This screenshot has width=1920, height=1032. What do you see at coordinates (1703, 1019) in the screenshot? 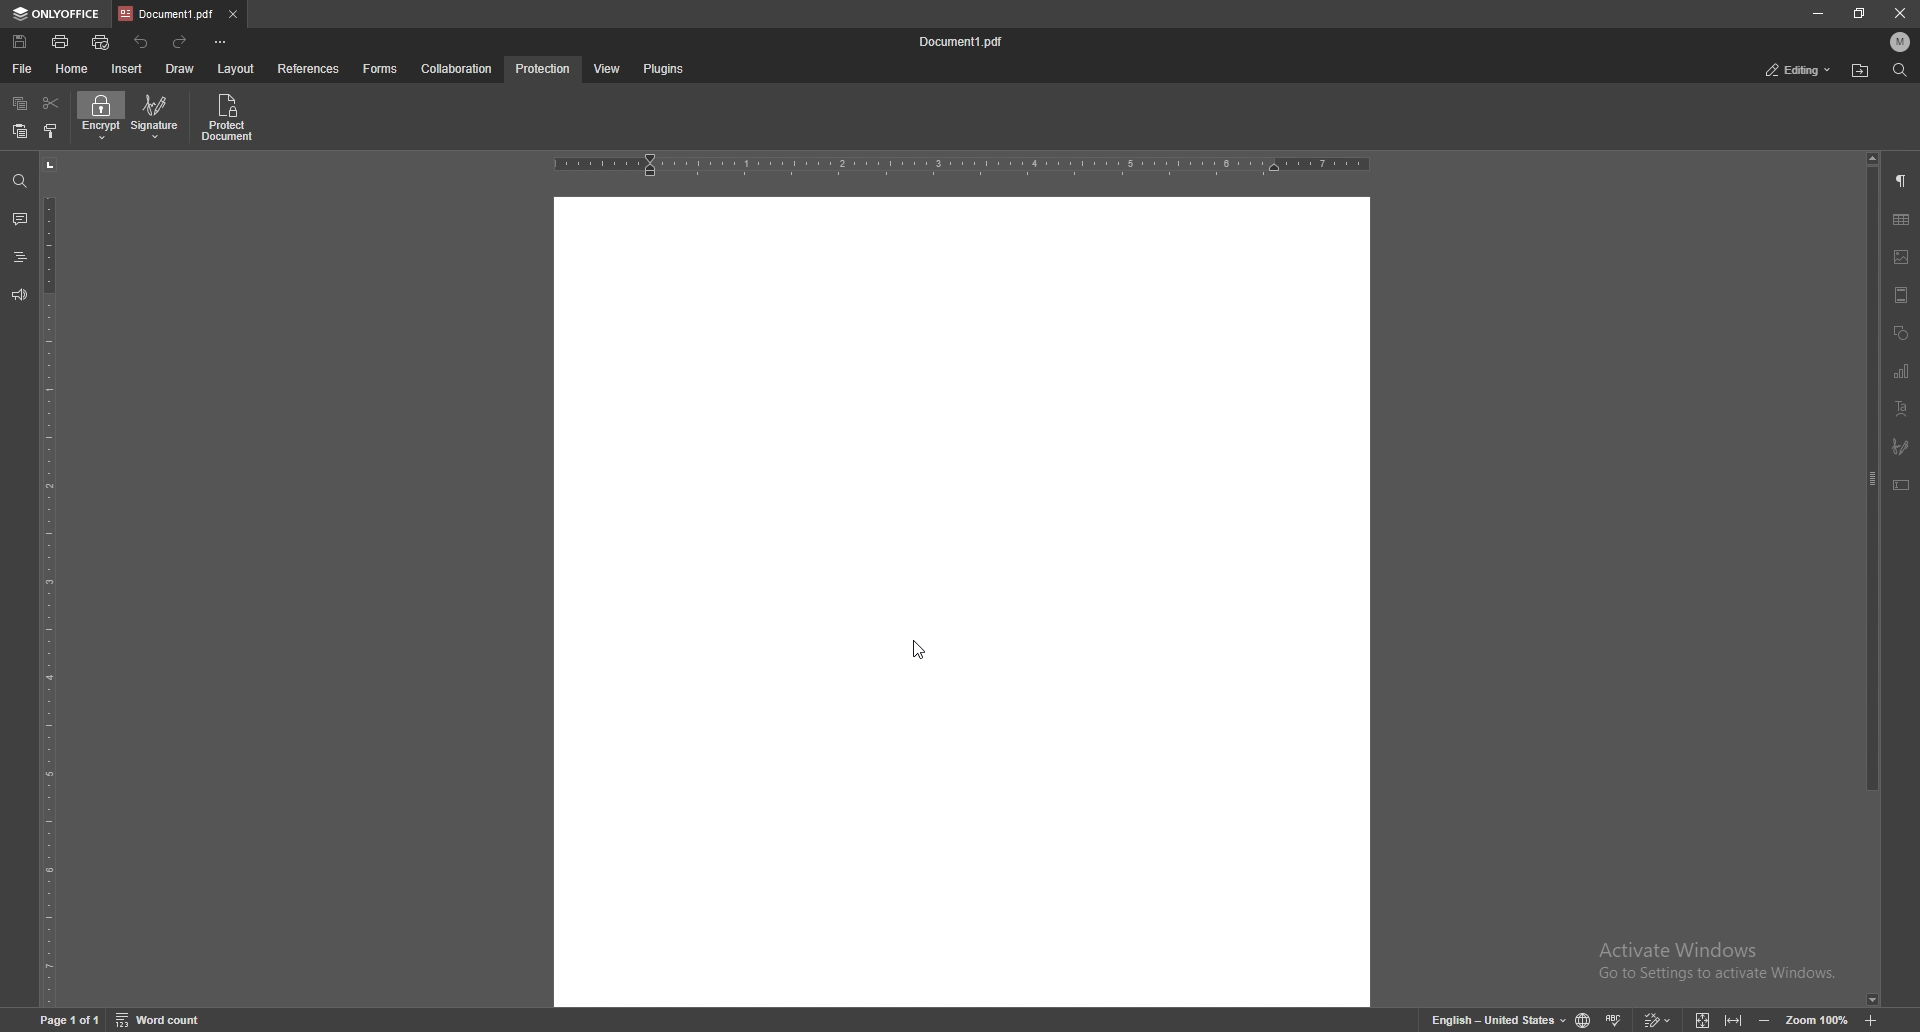
I see `fit to screen` at bounding box center [1703, 1019].